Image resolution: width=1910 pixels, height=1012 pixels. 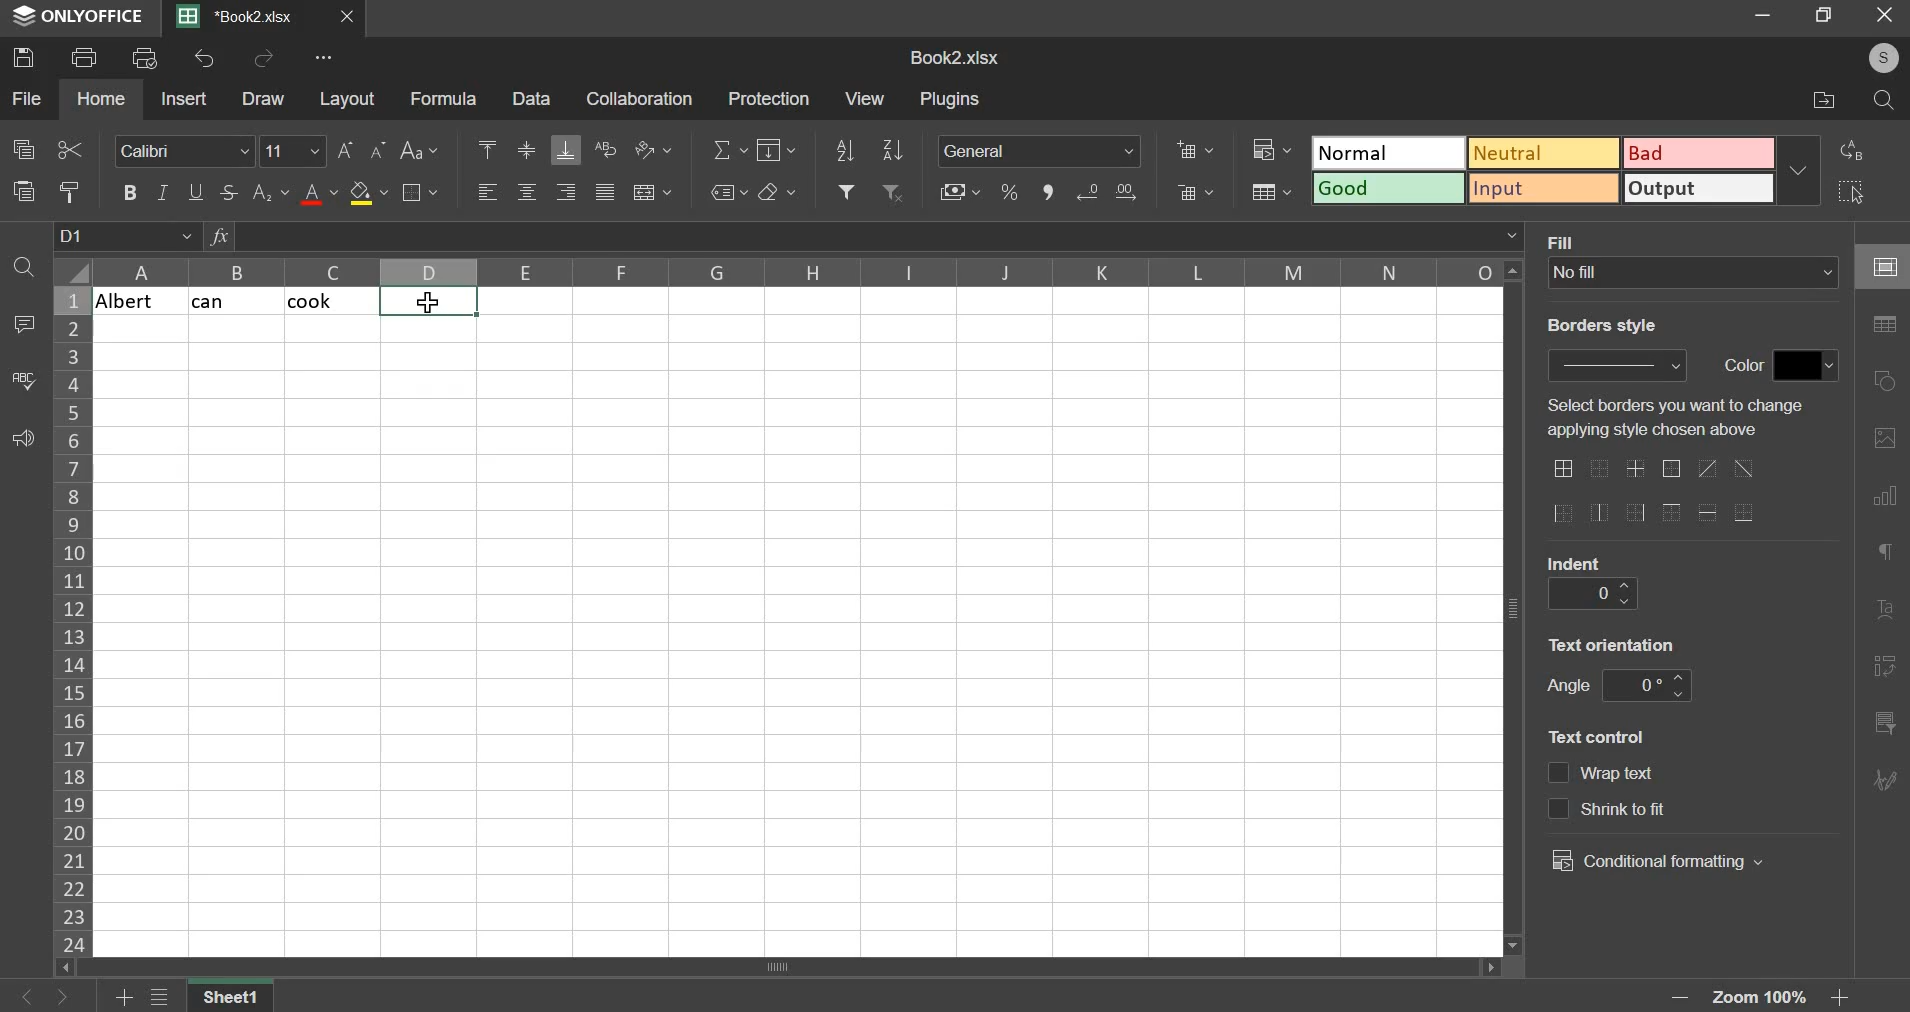 What do you see at coordinates (204, 58) in the screenshot?
I see `undo` at bounding box center [204, 58].